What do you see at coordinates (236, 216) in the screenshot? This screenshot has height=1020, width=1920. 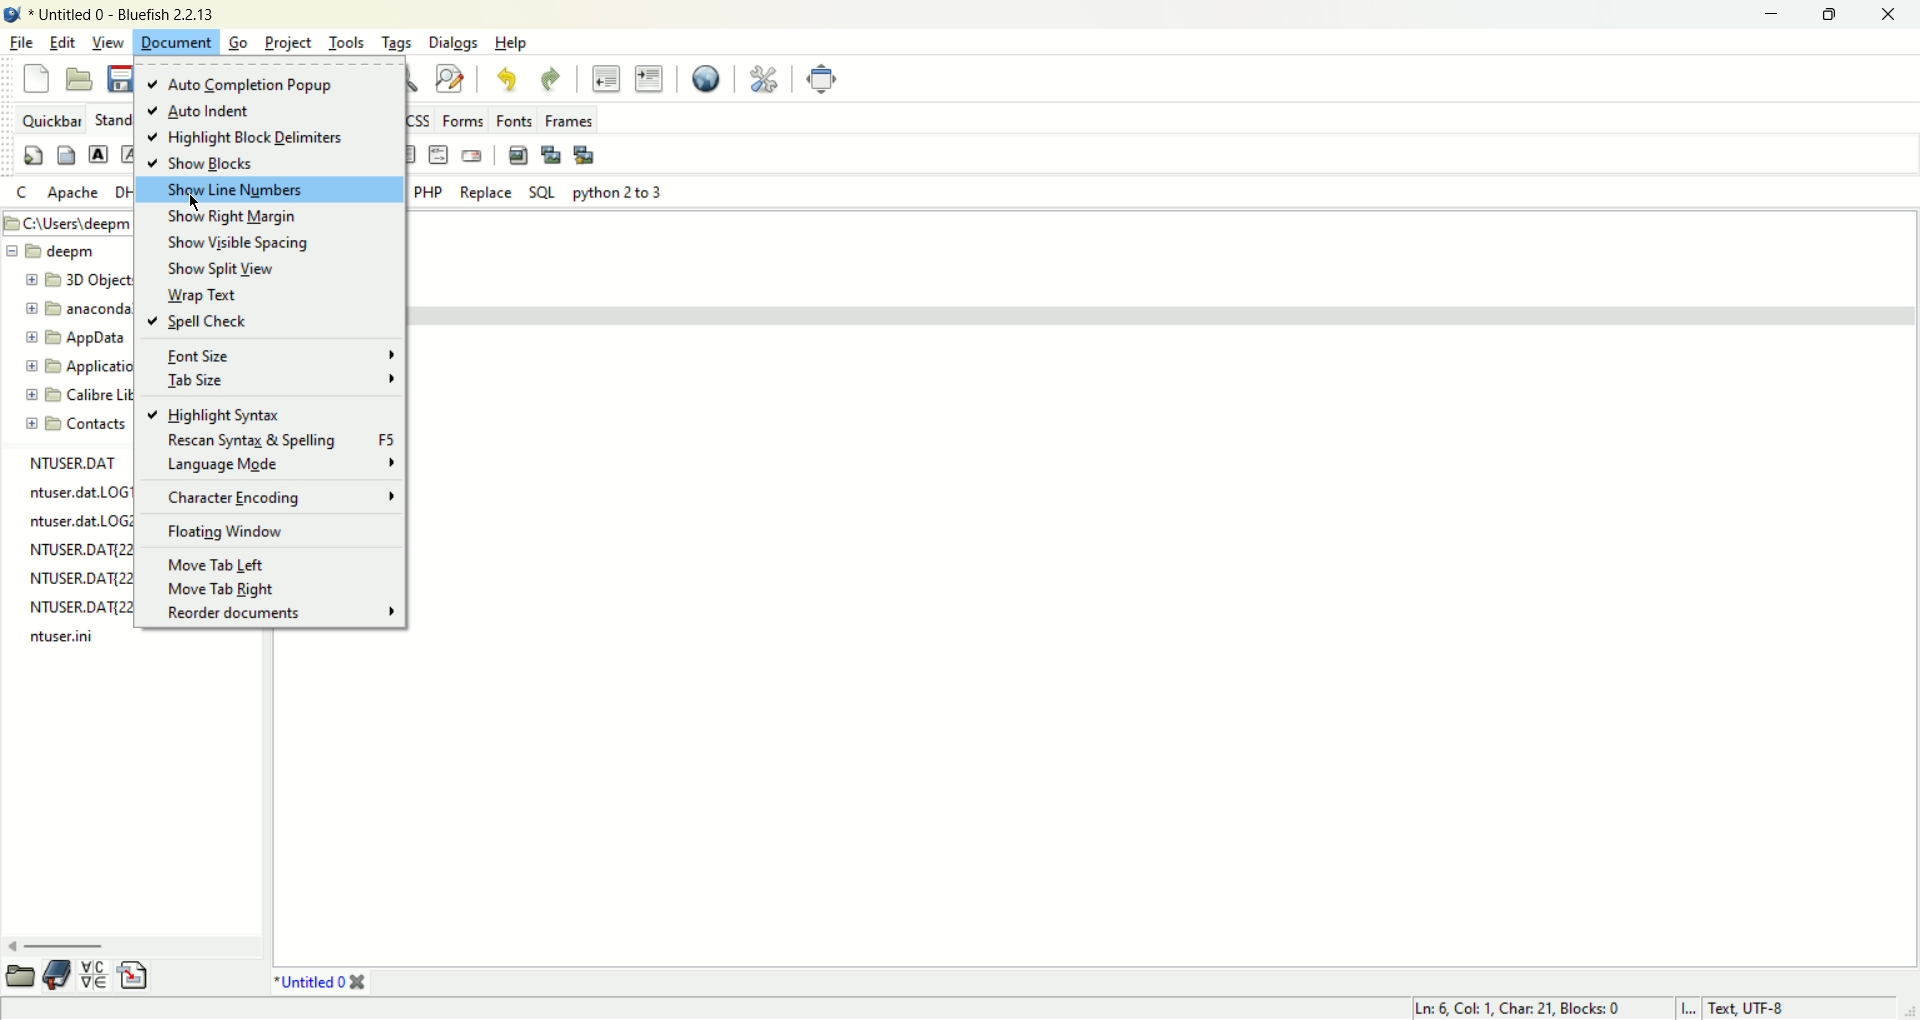 I see `show right margin` at bounding box center [236, 216].